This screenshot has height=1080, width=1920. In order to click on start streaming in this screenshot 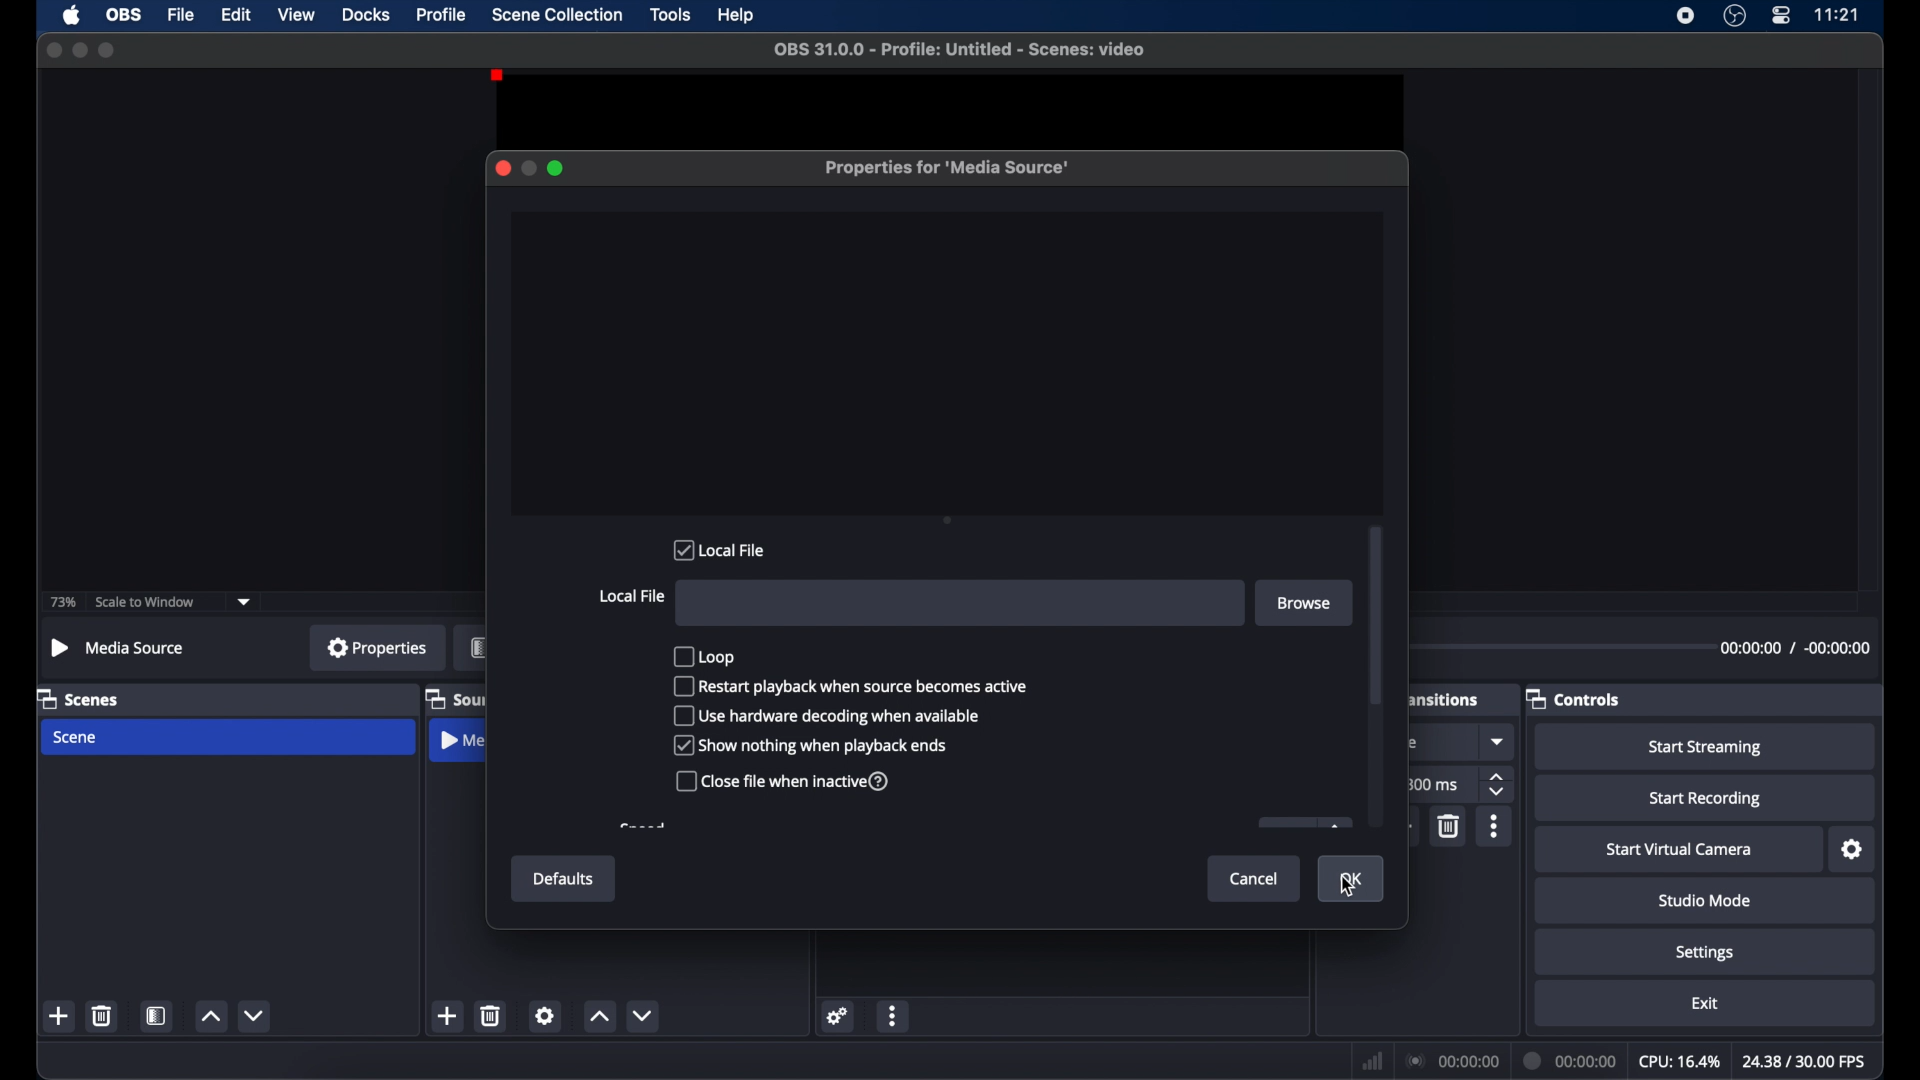, I will do `click(1706, 746)`.